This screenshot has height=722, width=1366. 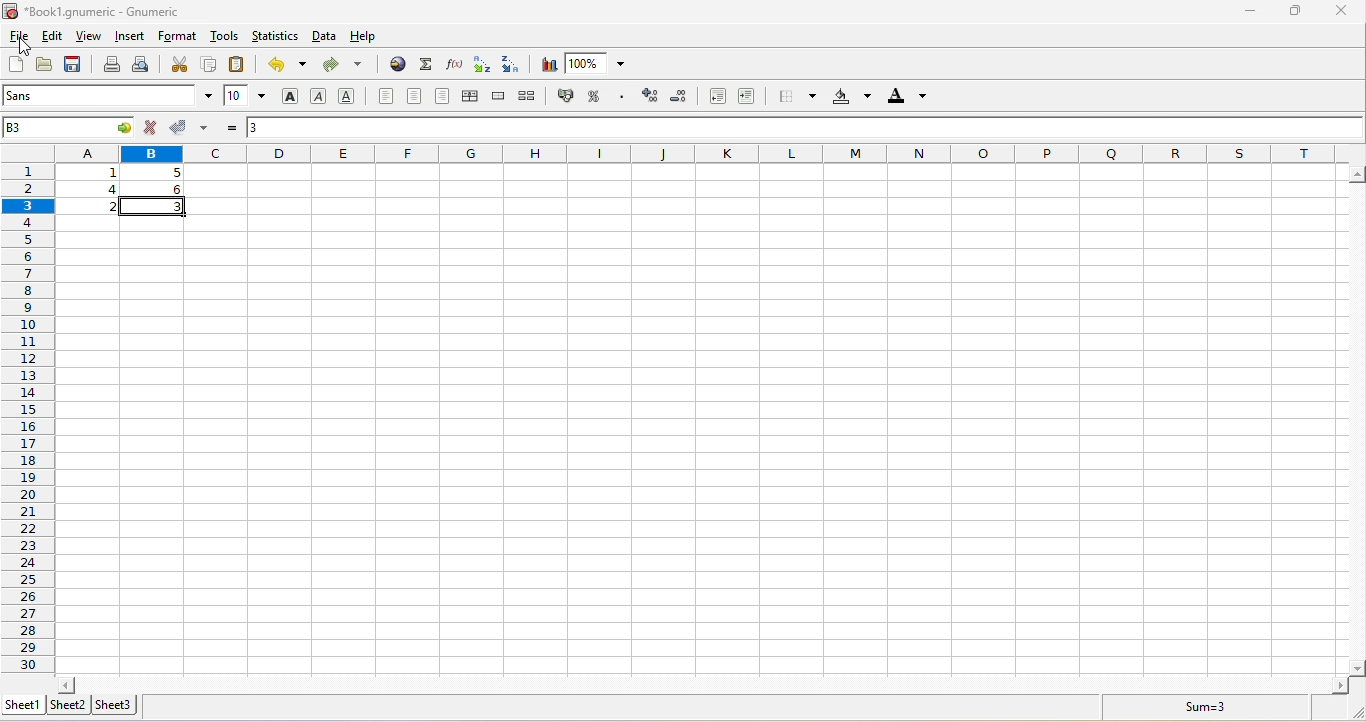 I want to click on b3, so click(x=71, y=127).